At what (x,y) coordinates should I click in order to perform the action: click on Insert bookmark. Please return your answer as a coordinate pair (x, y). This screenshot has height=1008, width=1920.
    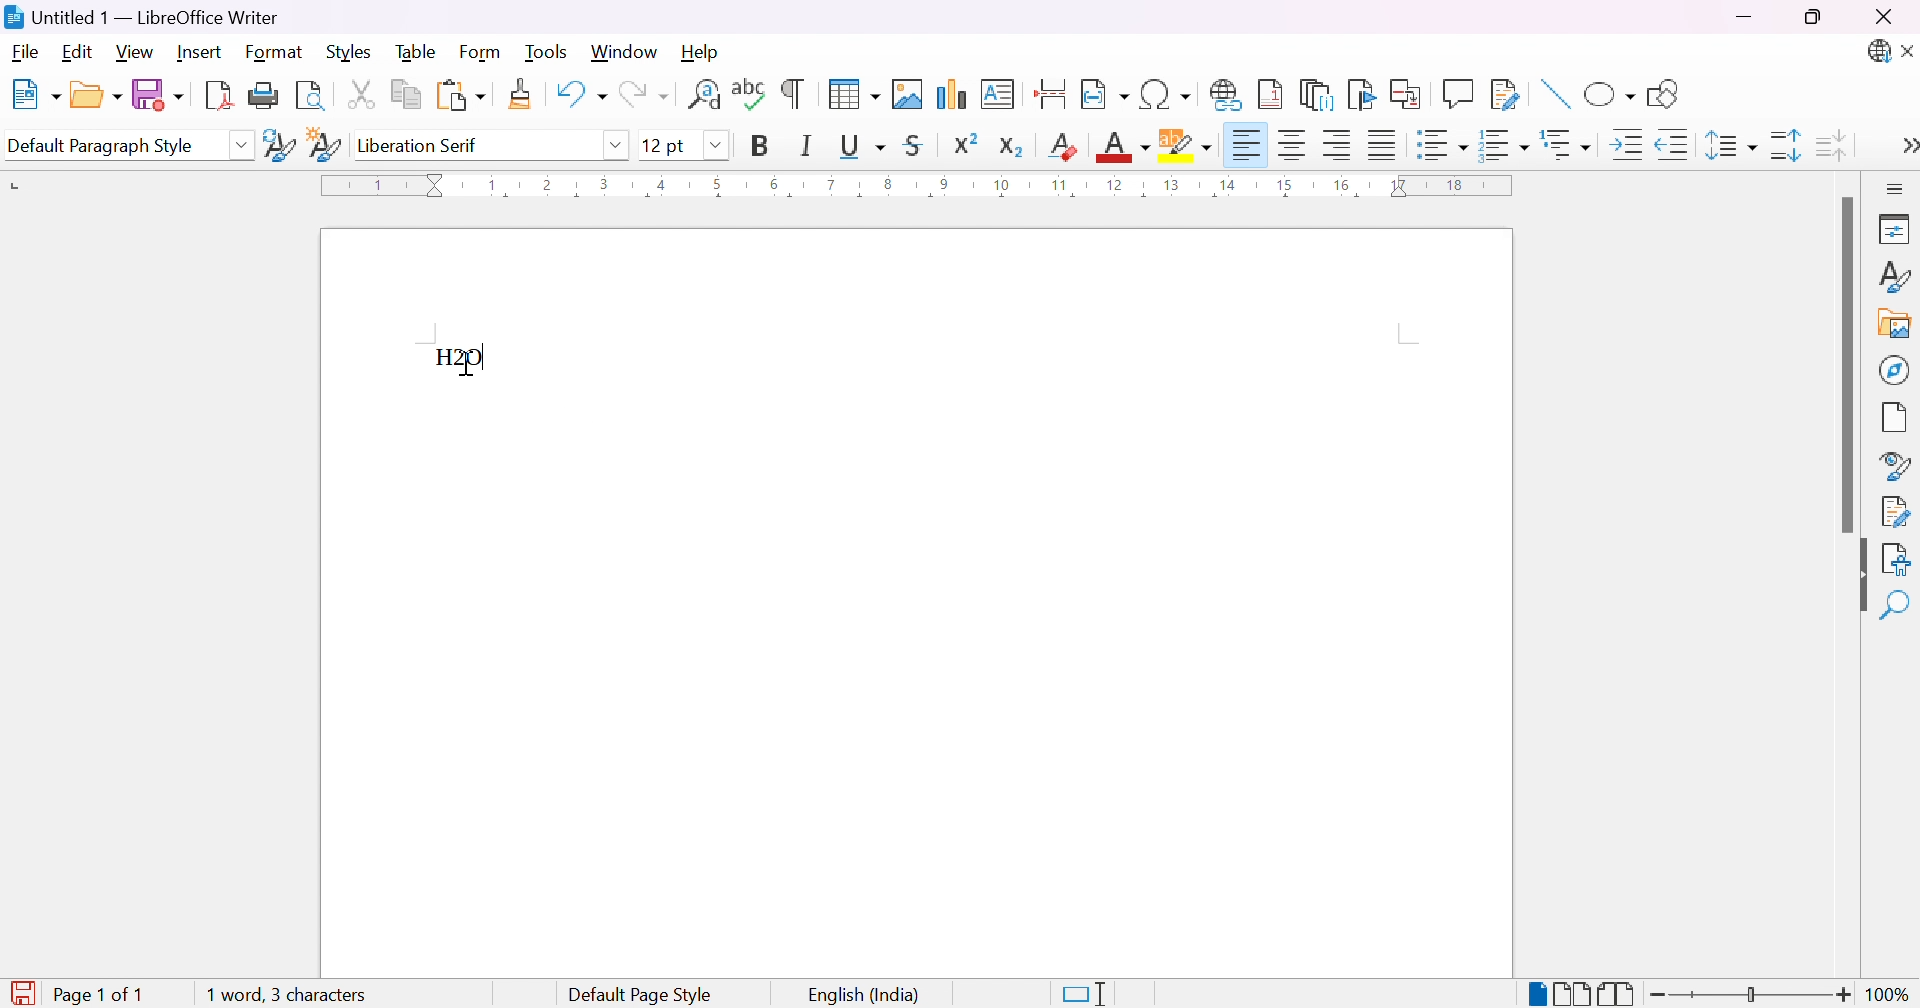
    Looking at the image, I should click on (1363, 94).